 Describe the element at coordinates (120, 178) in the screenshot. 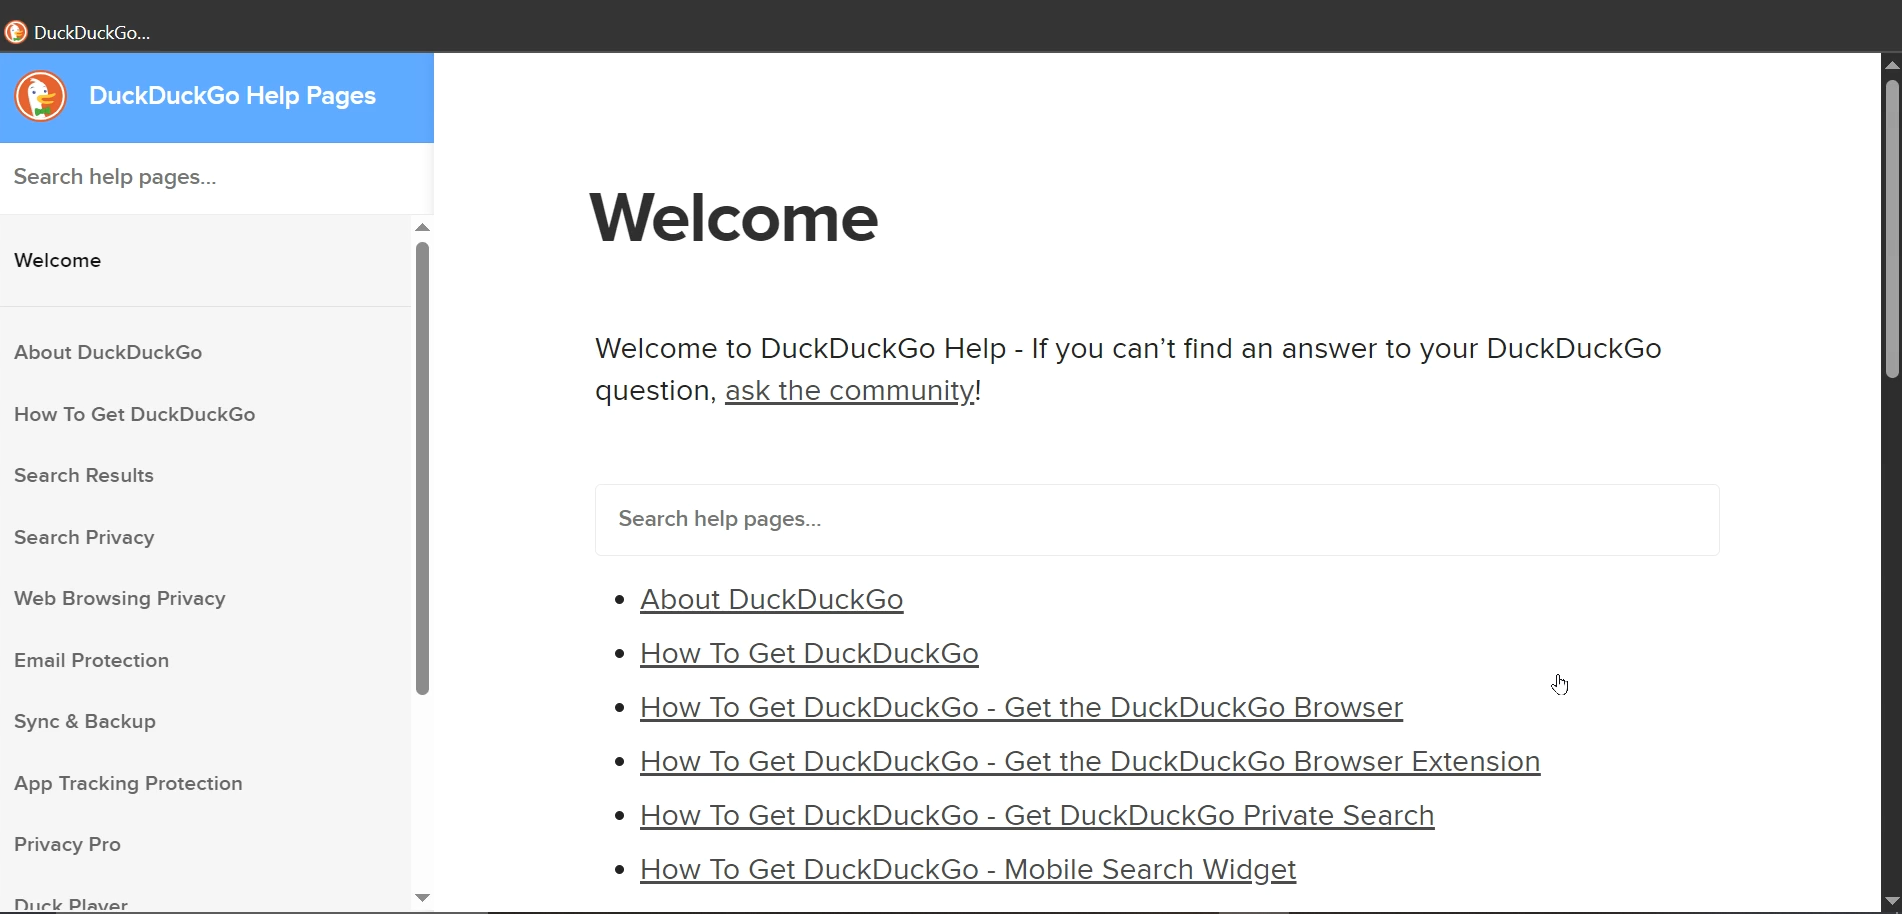

I see `Search help pages...` at that location.